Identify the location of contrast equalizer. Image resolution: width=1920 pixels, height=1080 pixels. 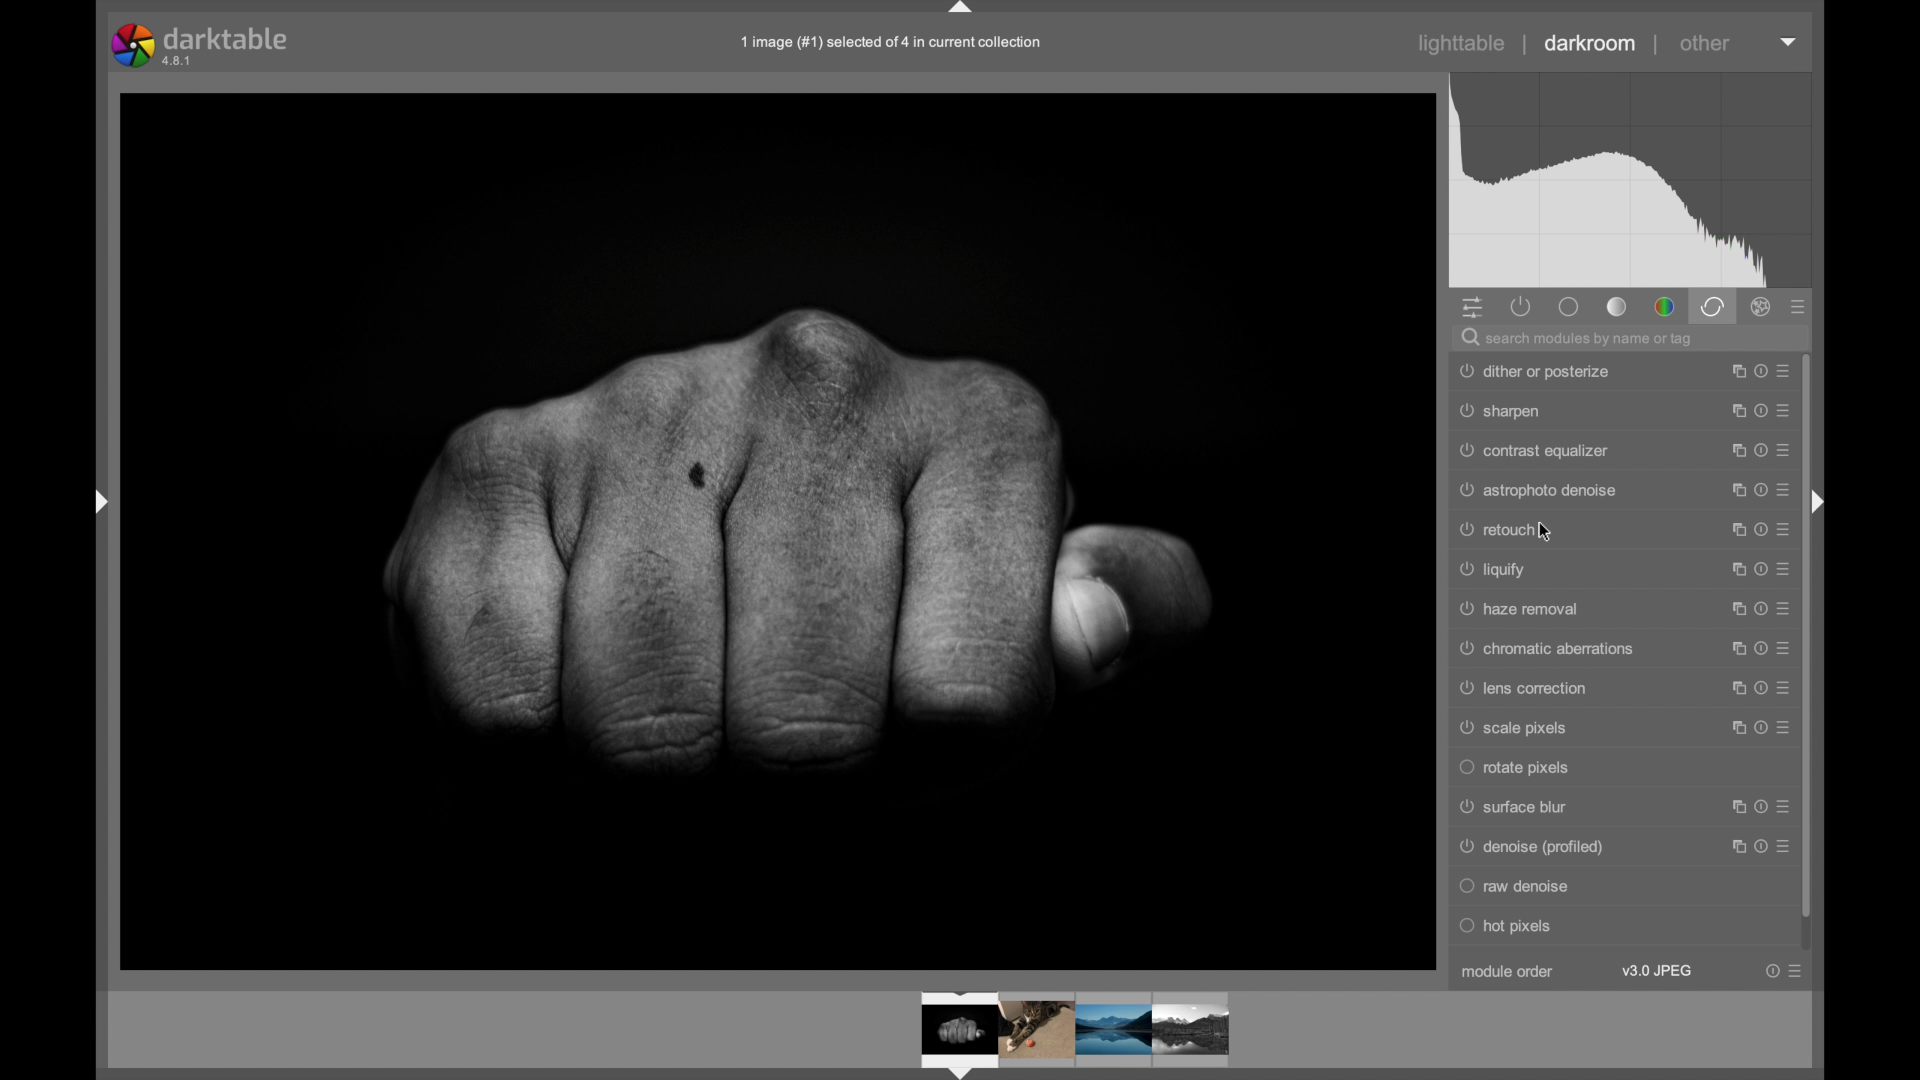
(1535, 451).